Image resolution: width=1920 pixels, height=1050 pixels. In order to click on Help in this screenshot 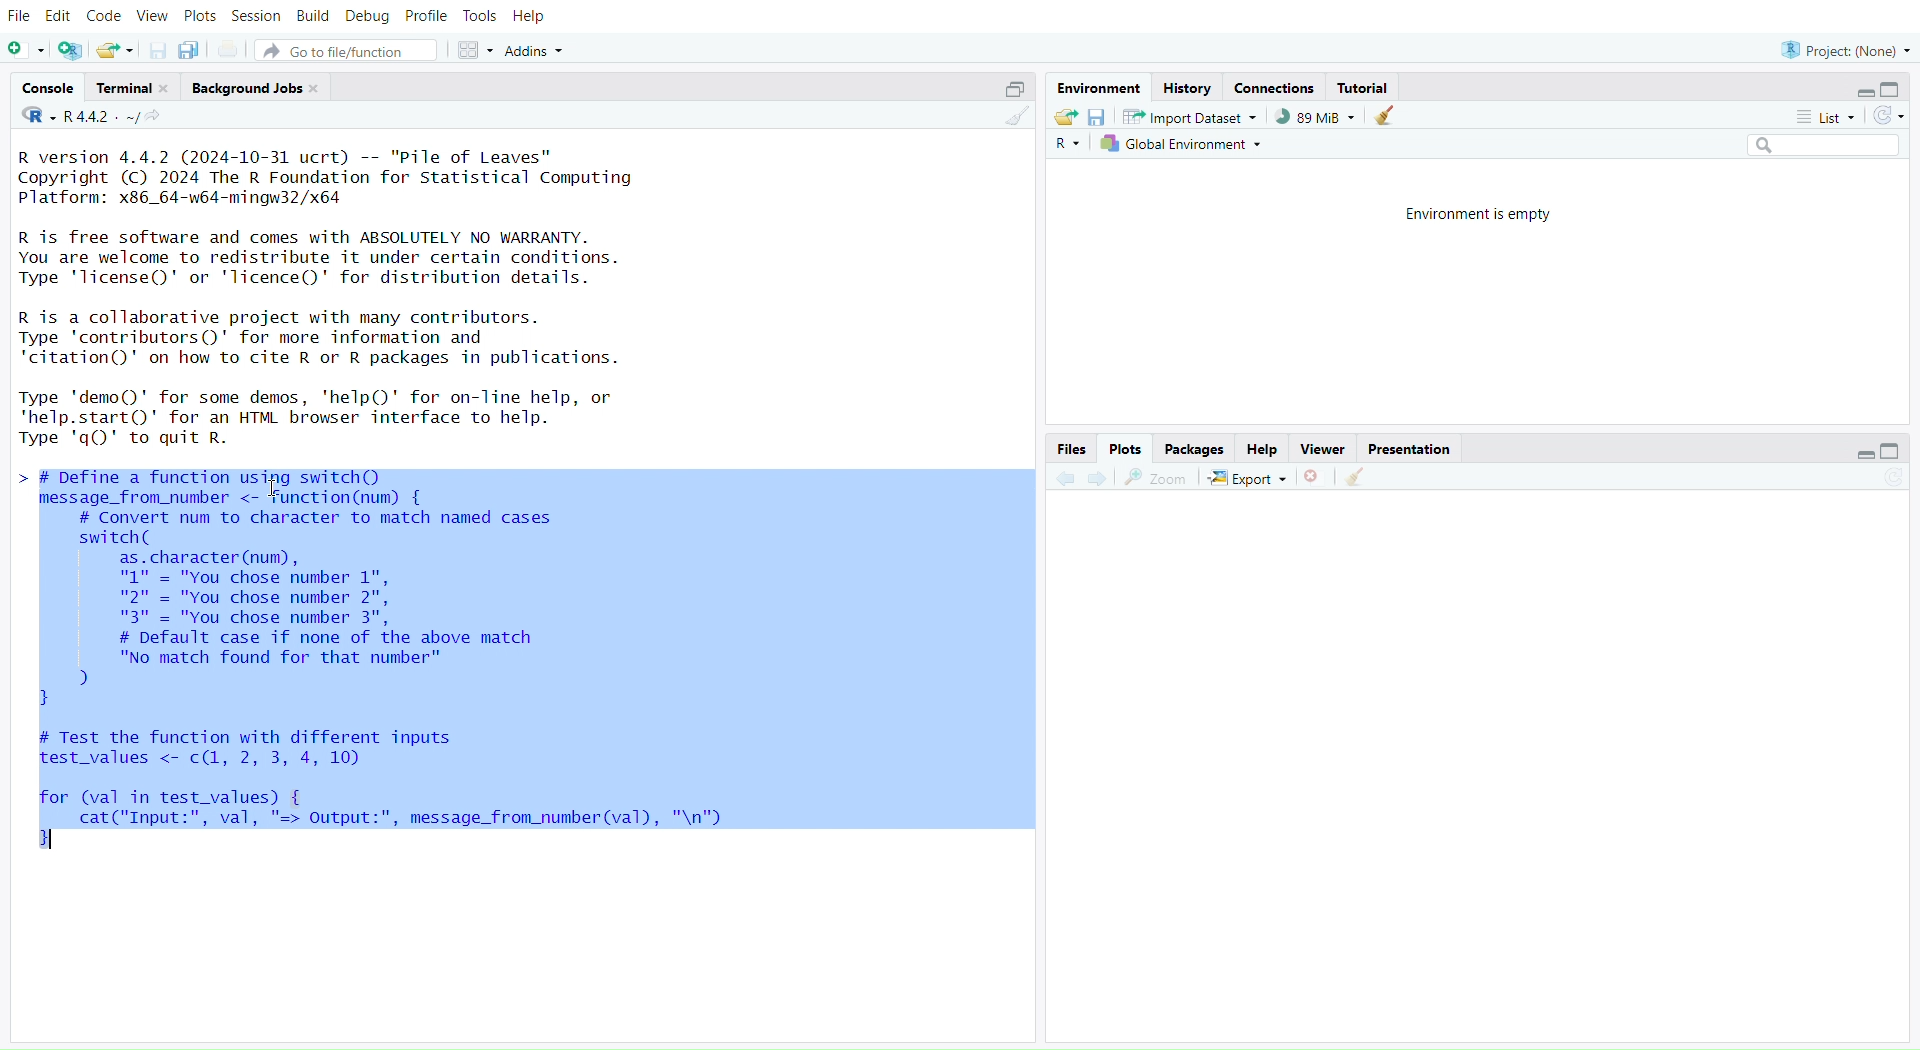, I will do `click(1261, 447)`.